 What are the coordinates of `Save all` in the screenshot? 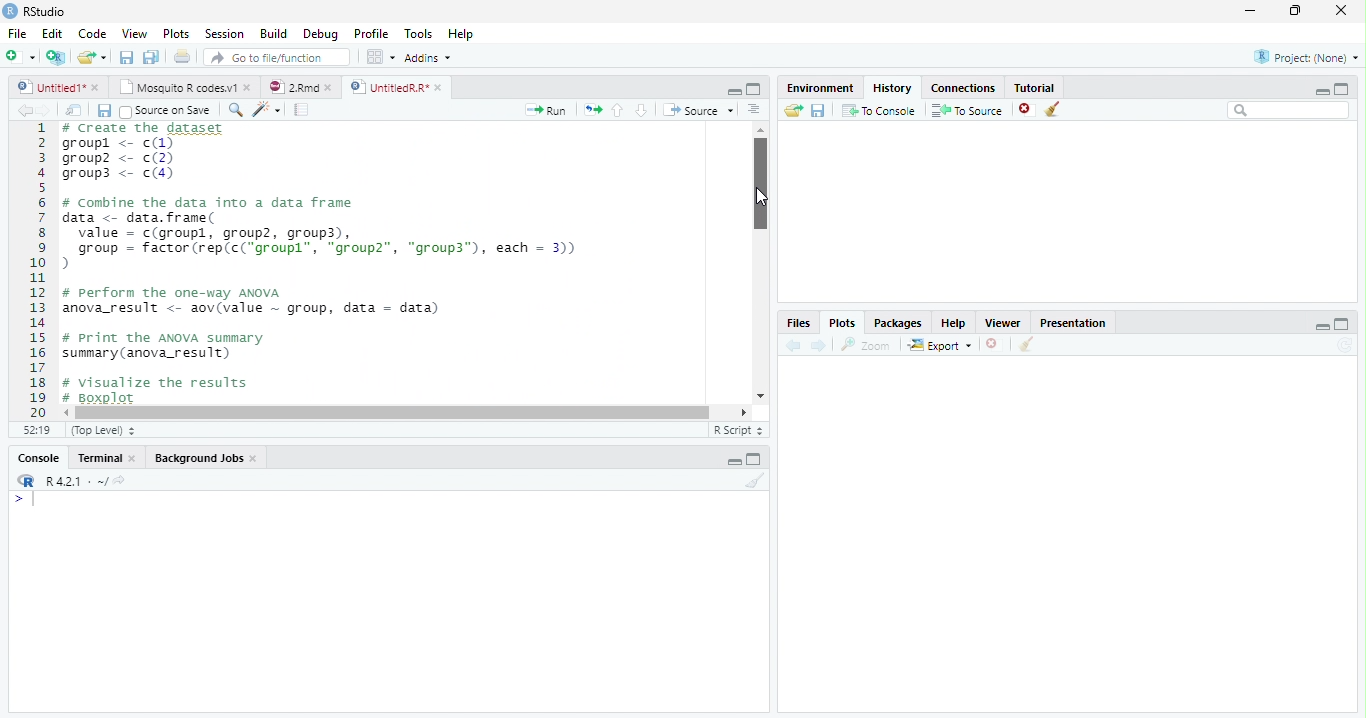 It's located at (108, 112).